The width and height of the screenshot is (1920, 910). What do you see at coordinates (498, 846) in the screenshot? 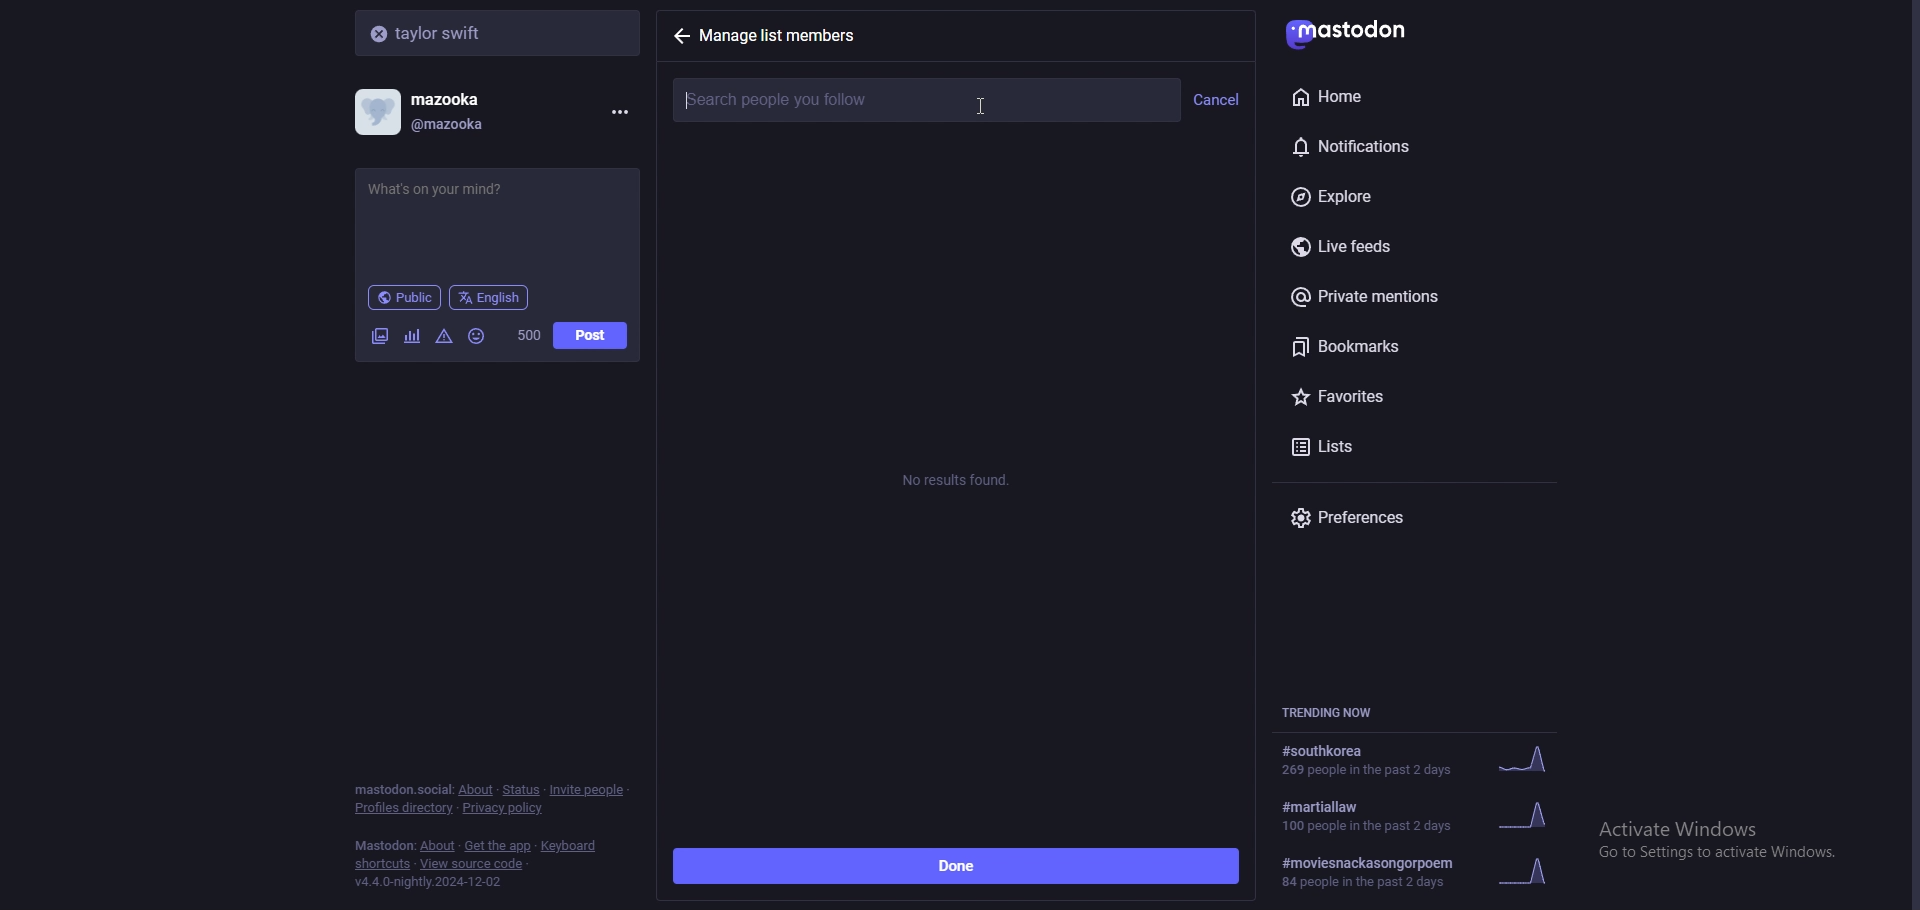
I see `get the app` at bounding box center [498, 846].